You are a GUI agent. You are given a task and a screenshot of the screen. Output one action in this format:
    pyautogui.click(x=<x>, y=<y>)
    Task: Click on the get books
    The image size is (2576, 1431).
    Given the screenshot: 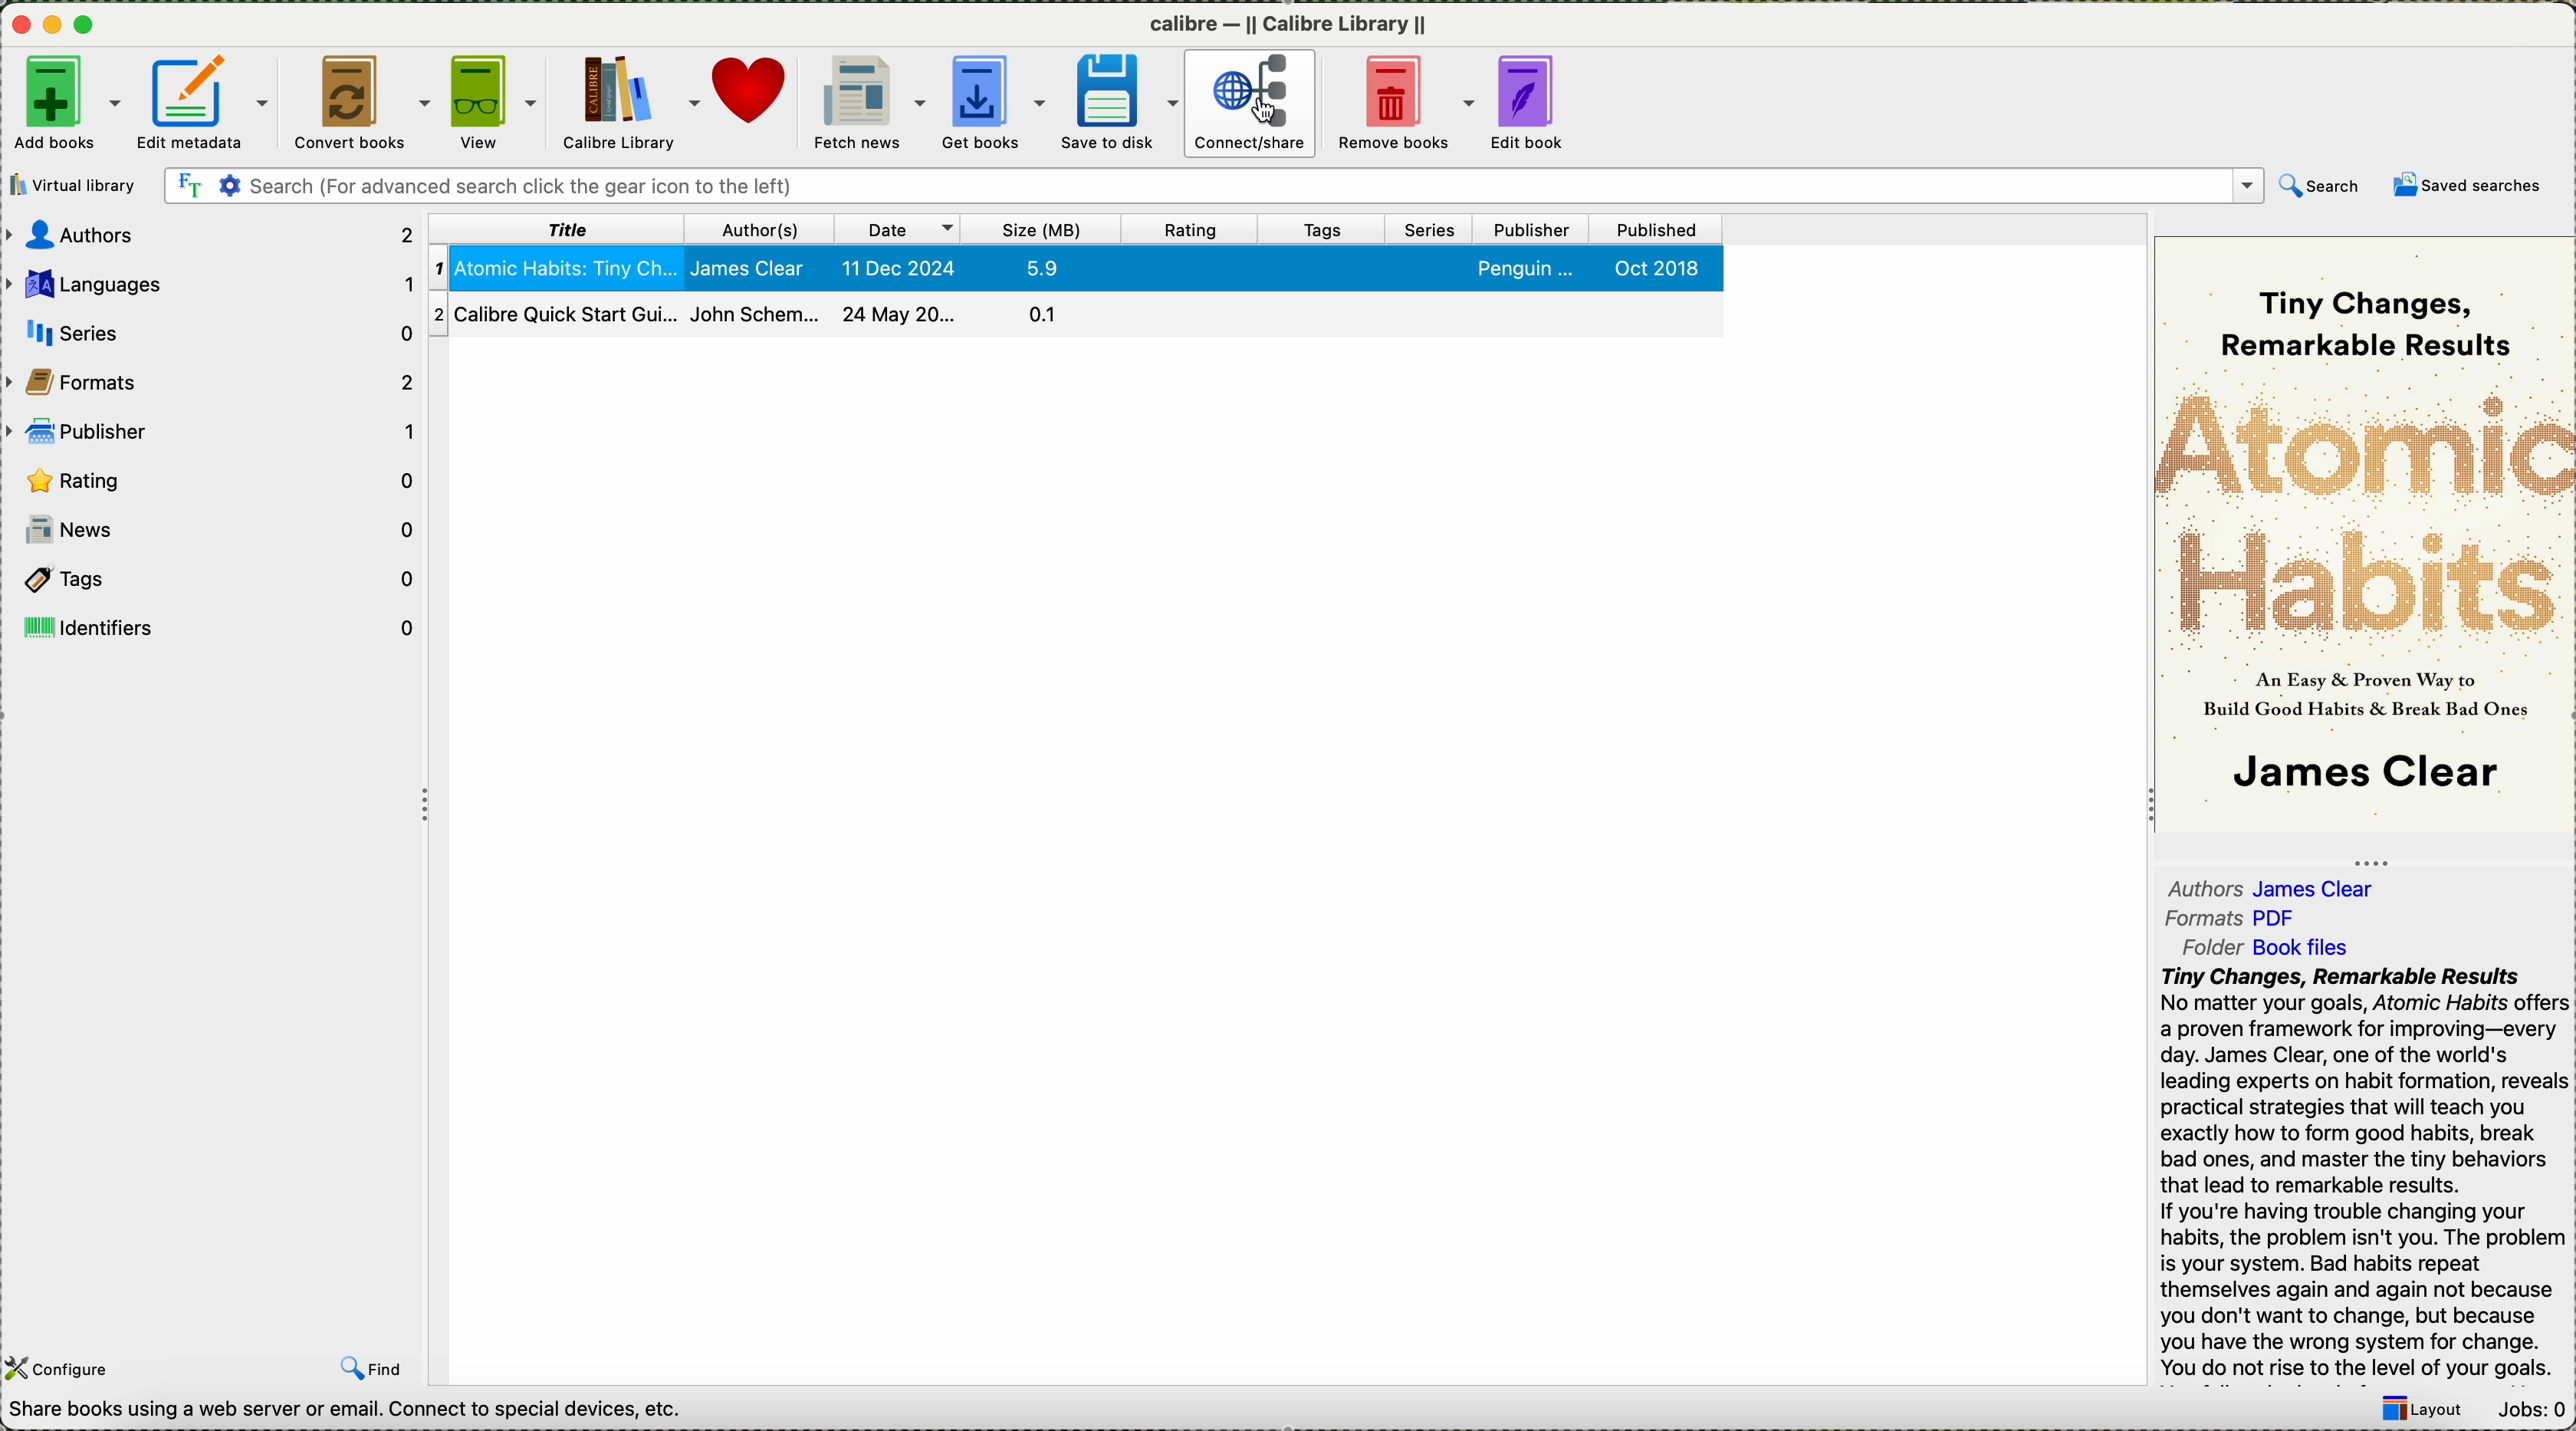 What is the action you would take?
    pyautogui.click(x=998, y=104)
    